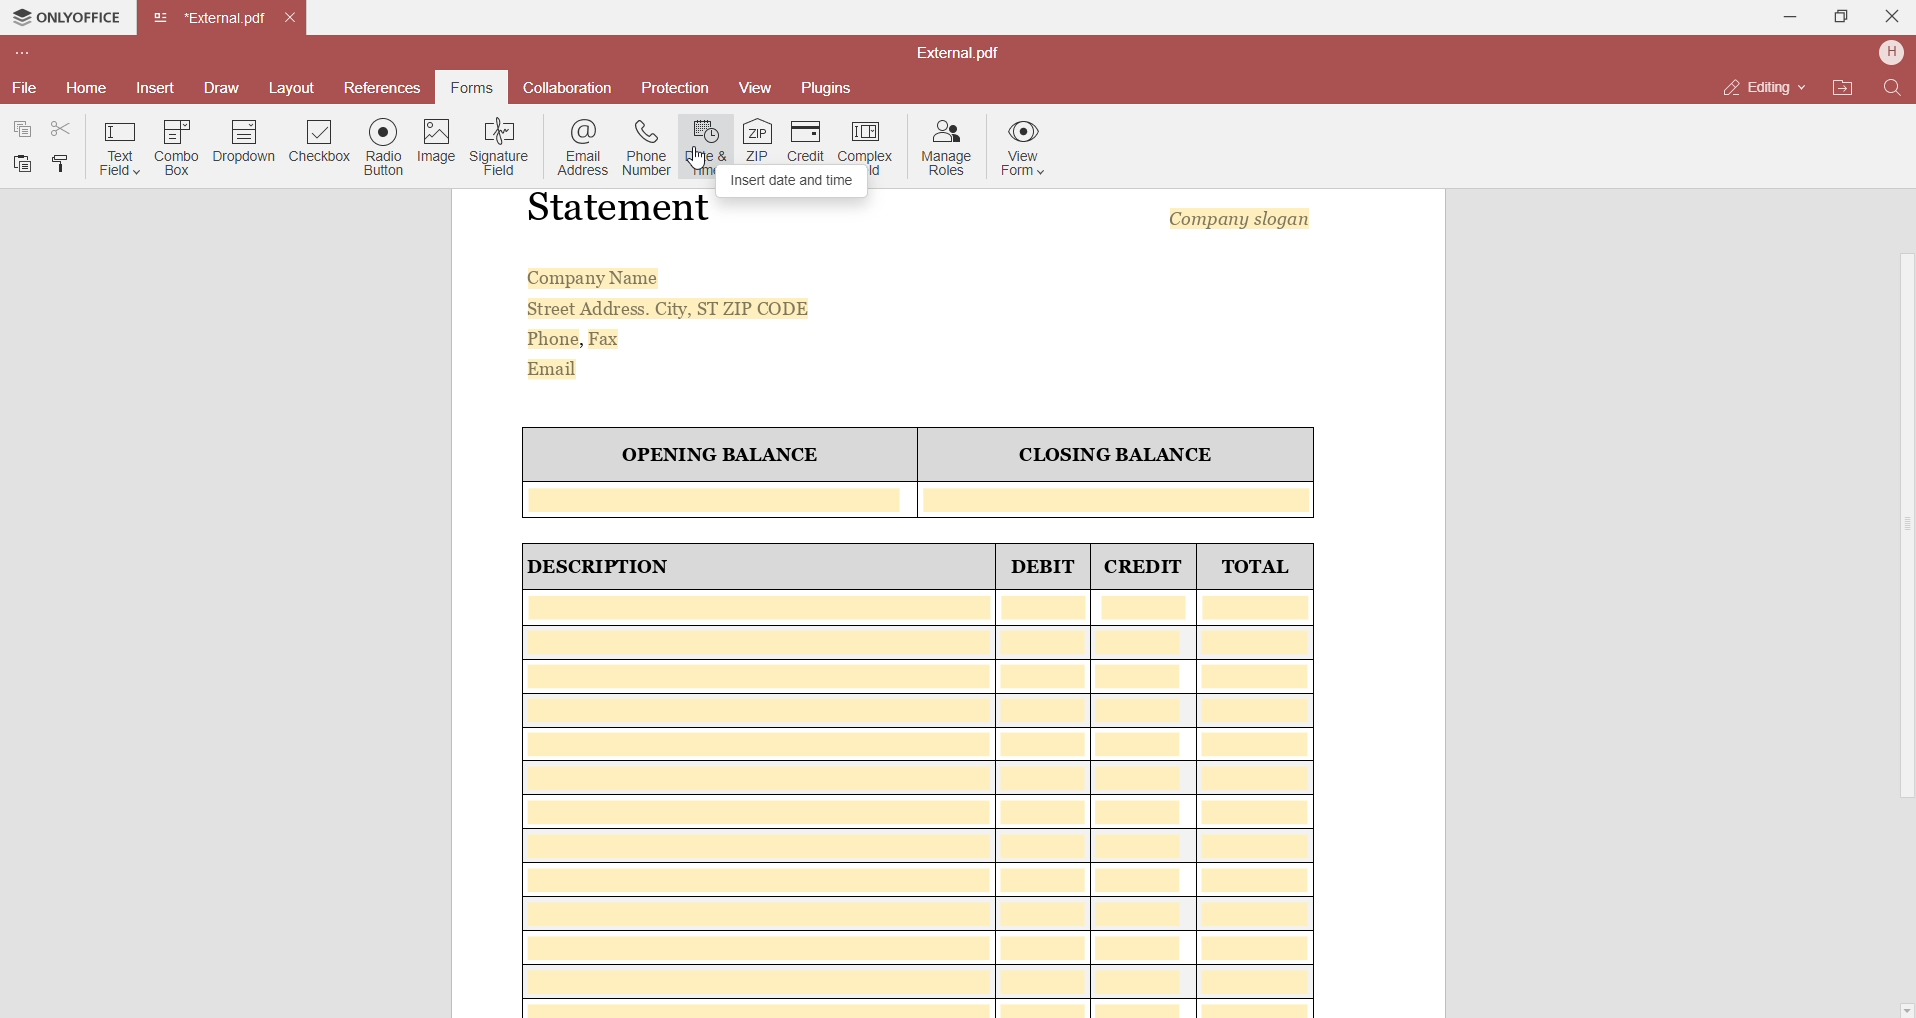 The width and height of the screenshot is (1916, 1018). Describe the element at coordinates (502, 148) in the screenshot. I see `Signature Field` at that location.